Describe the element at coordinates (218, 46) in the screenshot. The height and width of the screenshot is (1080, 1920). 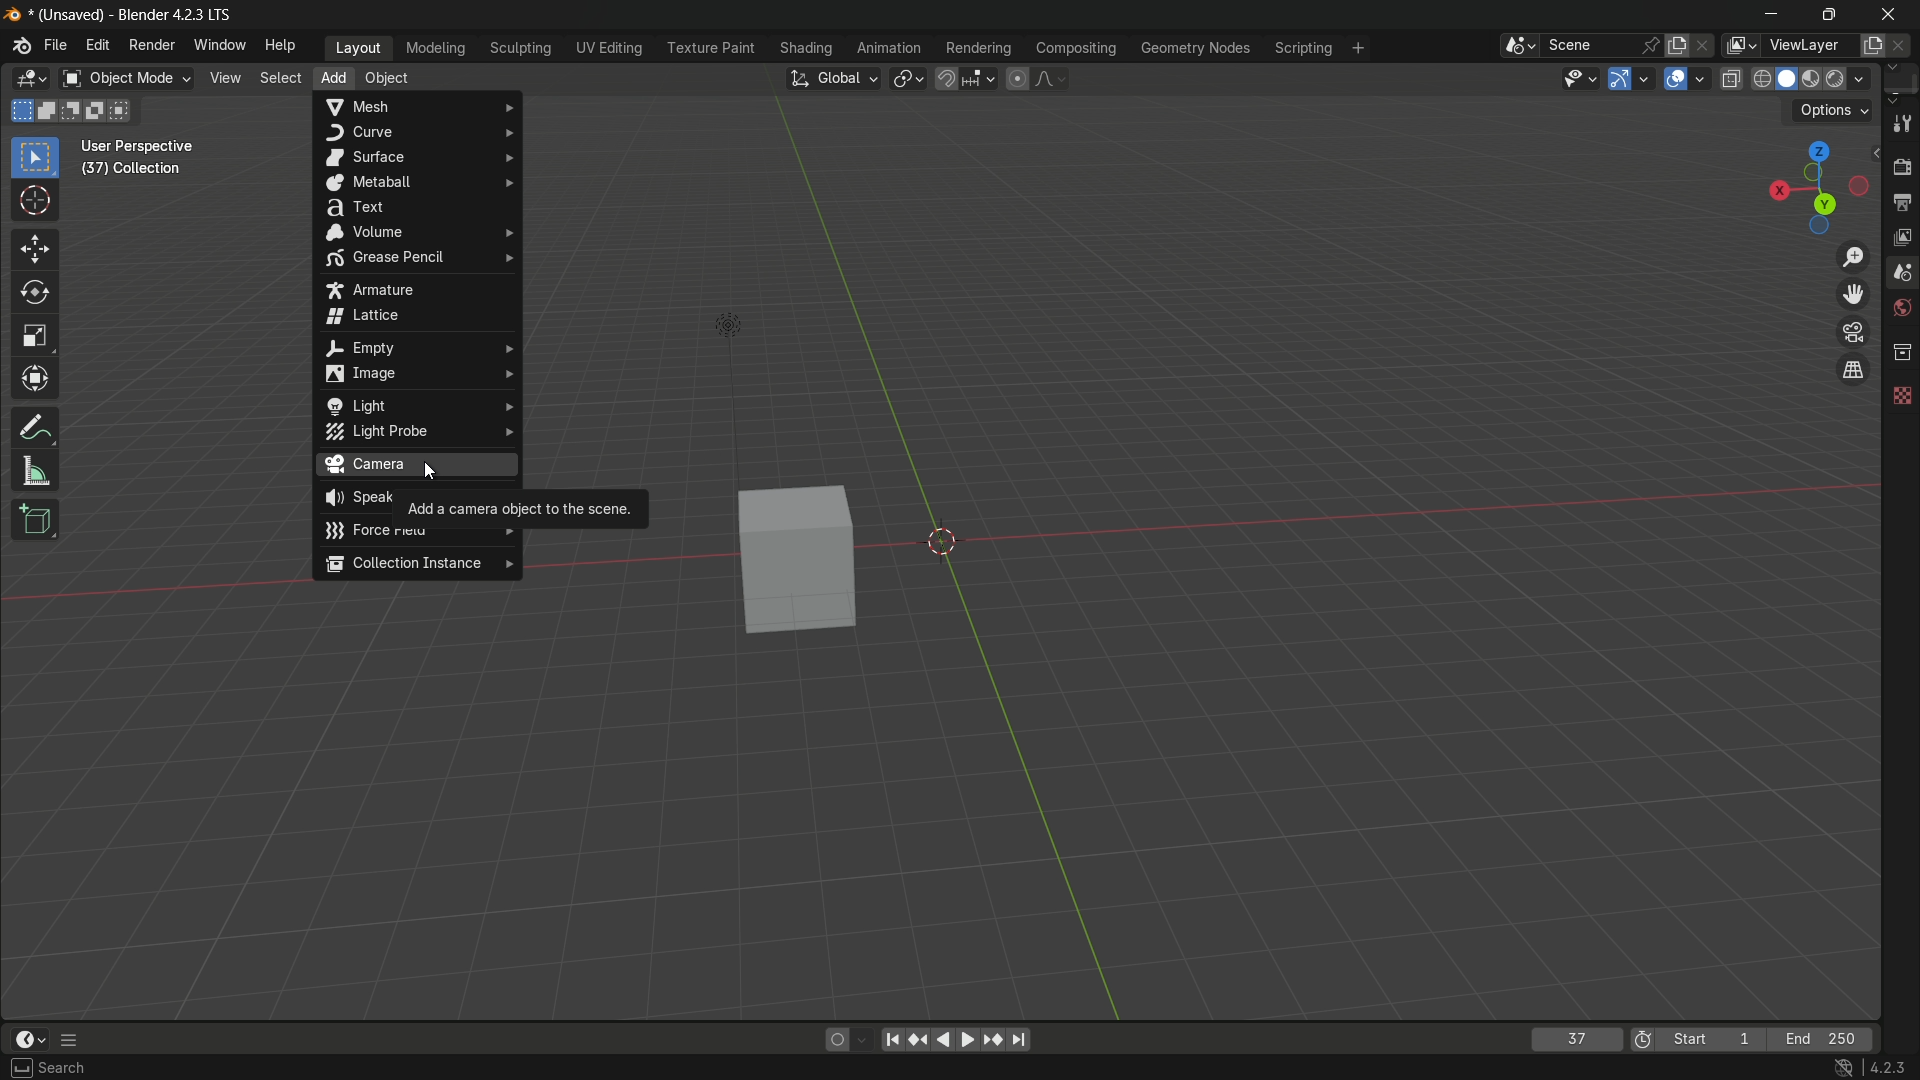
I see `window menu` at that location.